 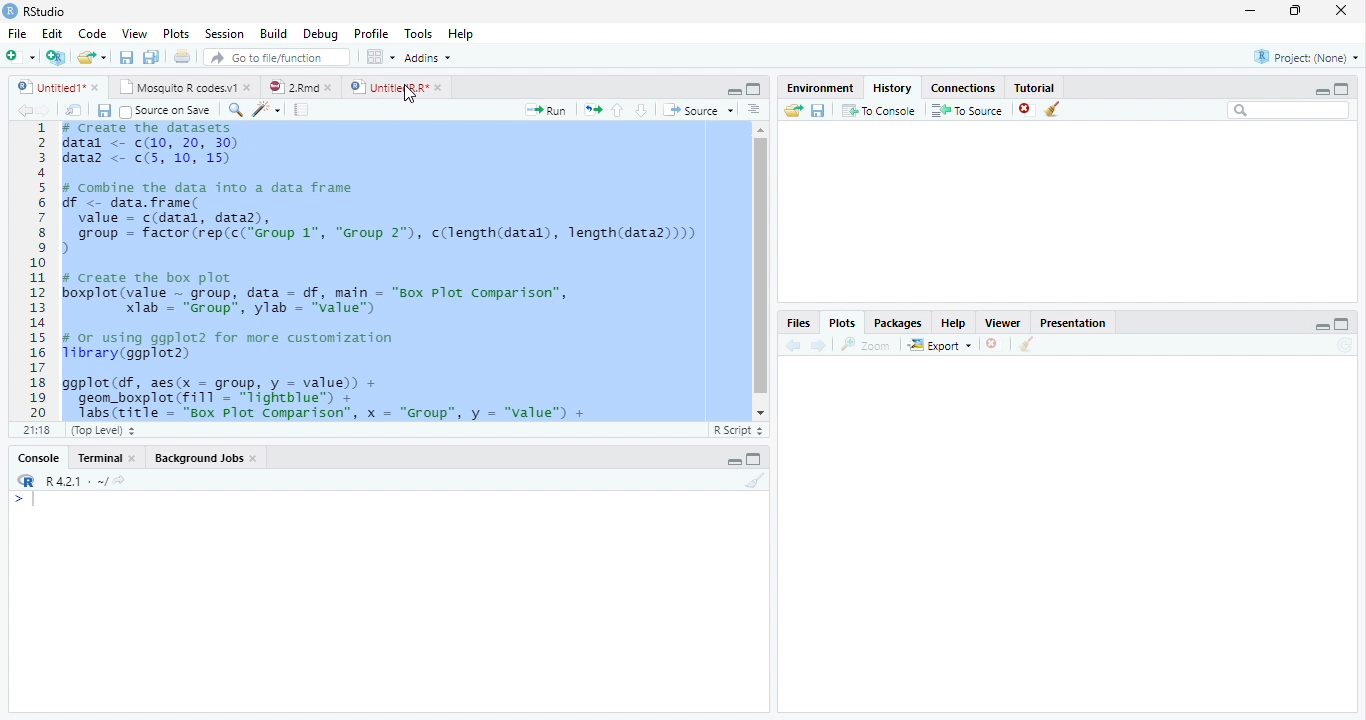 What do you see at coordinates (1342, 324) in the screenshot?
I see `Maximize` at bounding box center [1342, 324].